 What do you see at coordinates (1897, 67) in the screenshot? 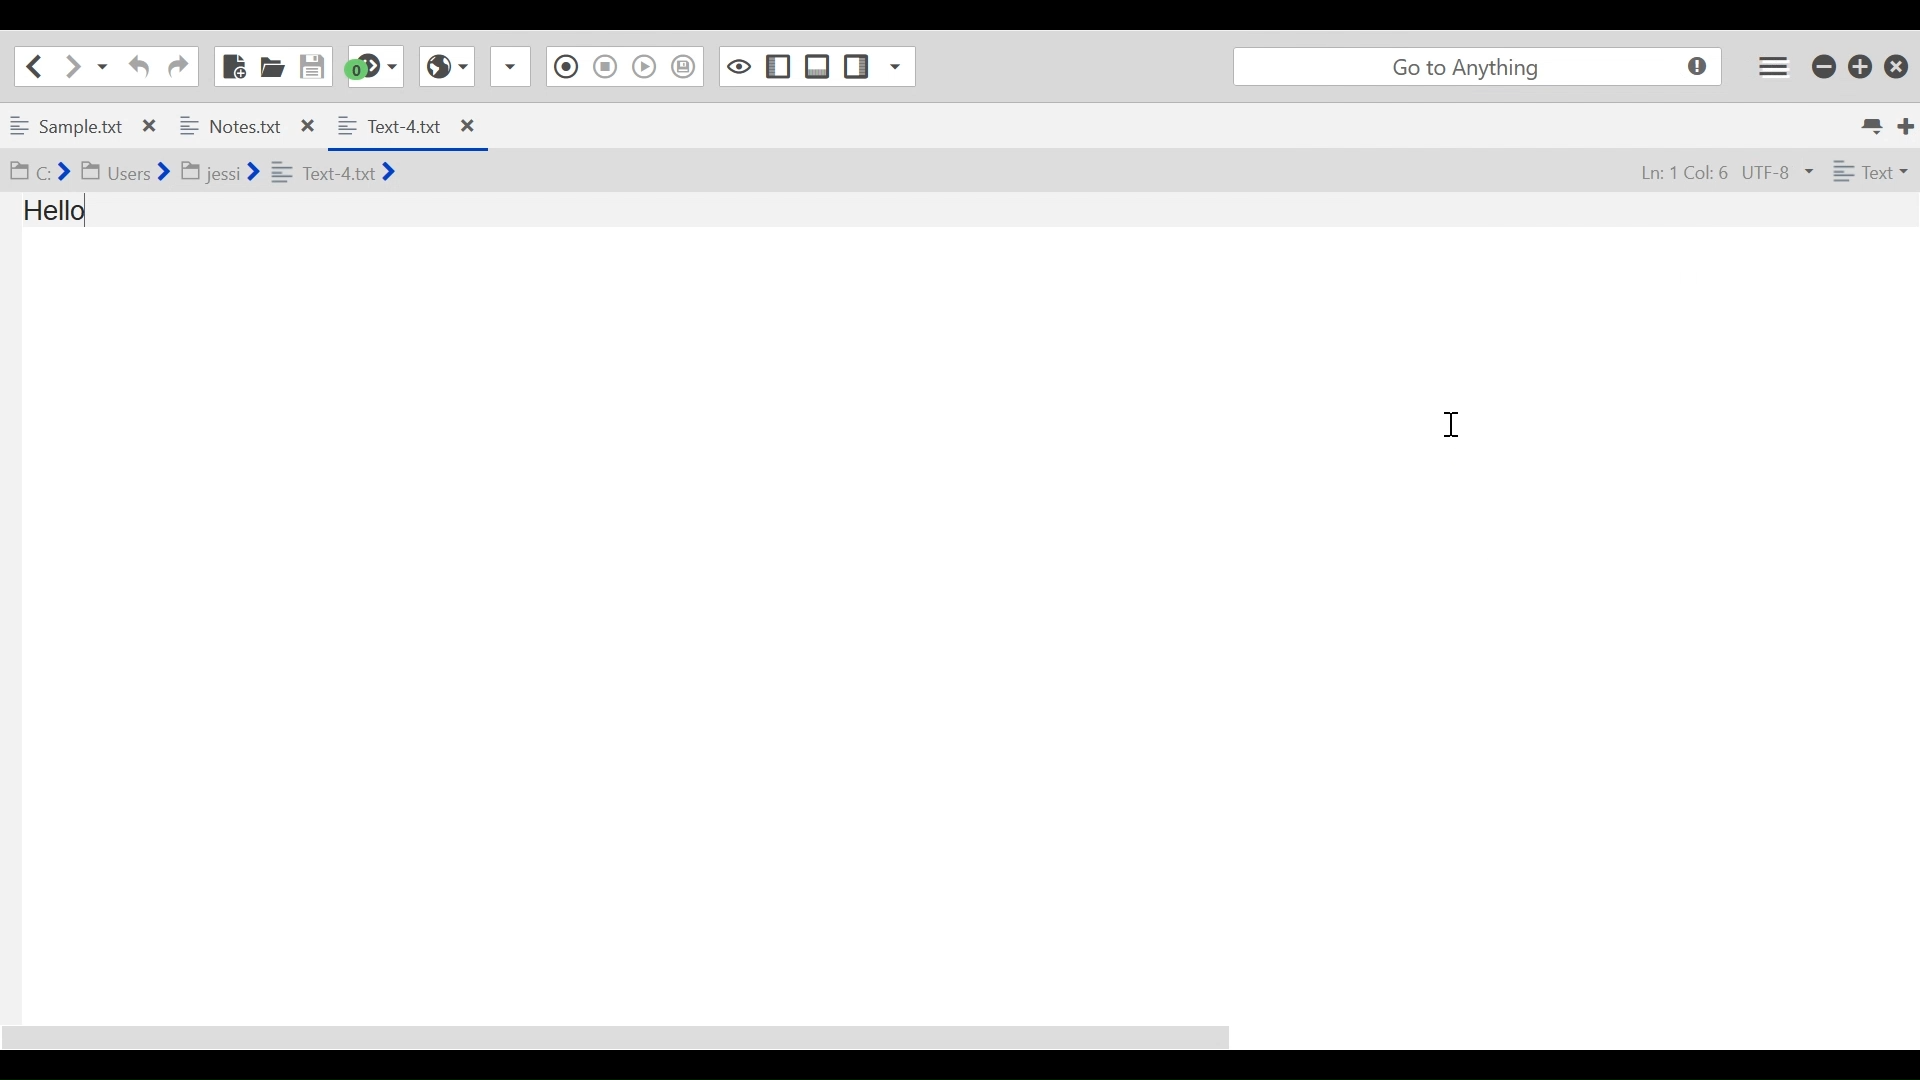
I see `Close` at bounding box center [1897, 67].